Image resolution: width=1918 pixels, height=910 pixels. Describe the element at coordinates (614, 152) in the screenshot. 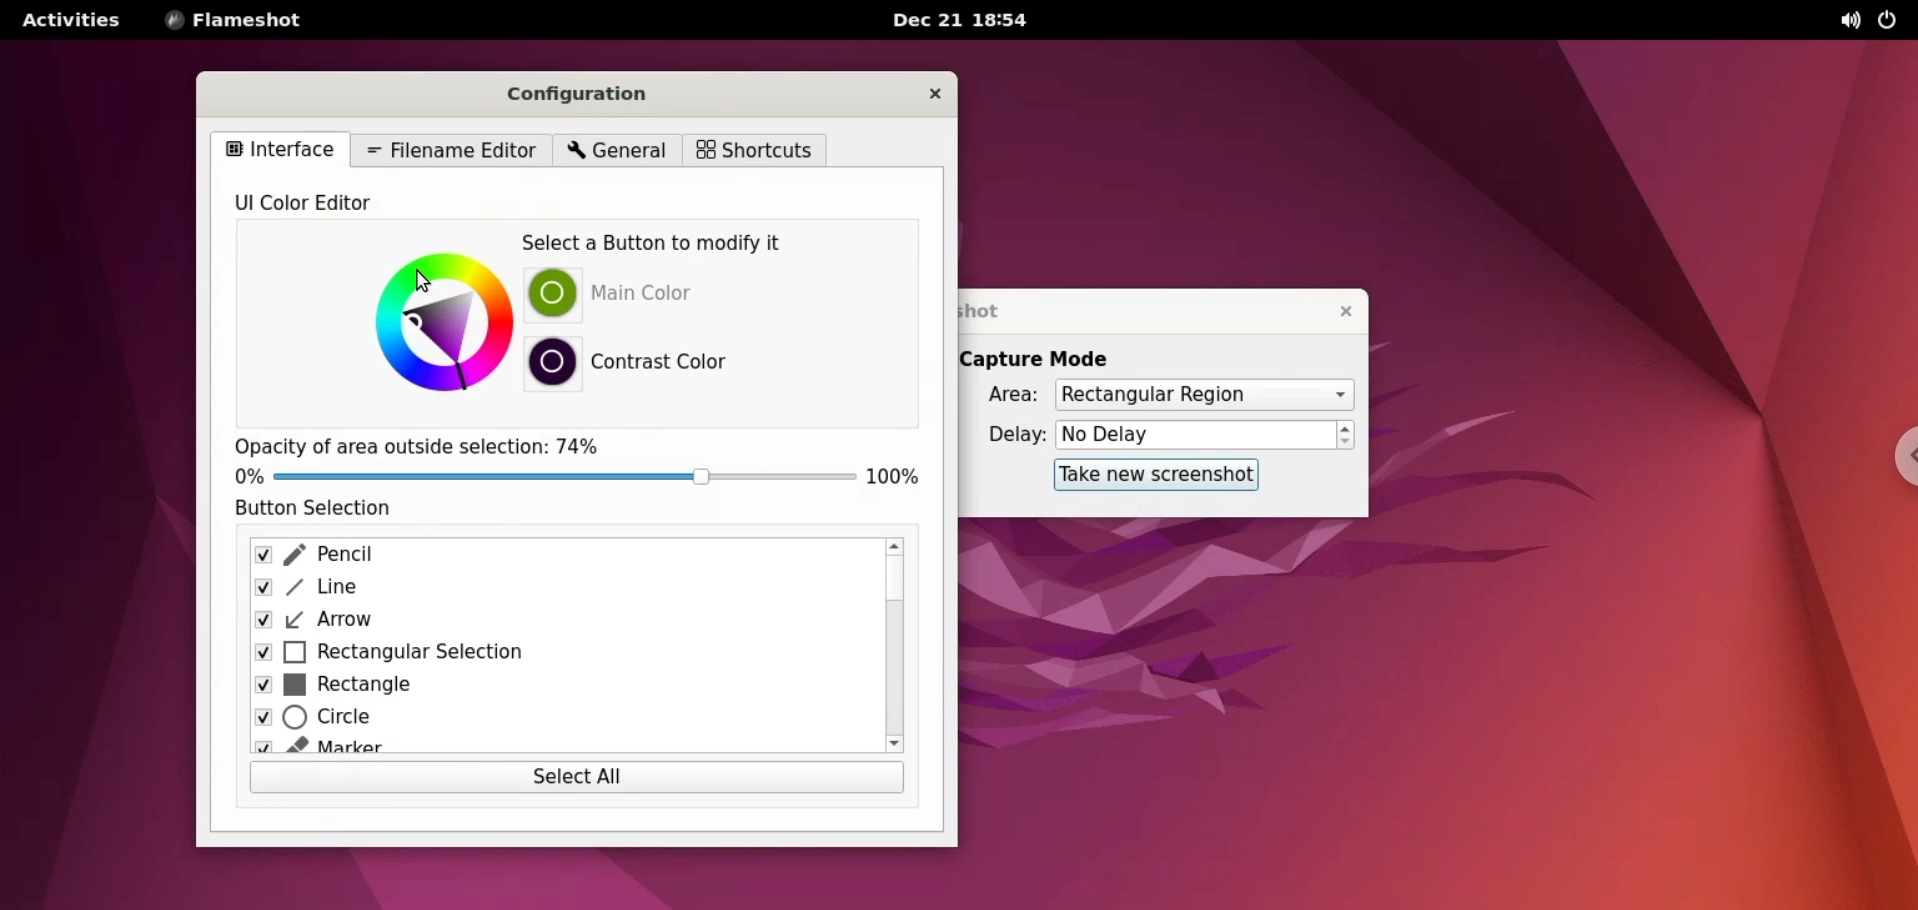

I see `general` at that location.